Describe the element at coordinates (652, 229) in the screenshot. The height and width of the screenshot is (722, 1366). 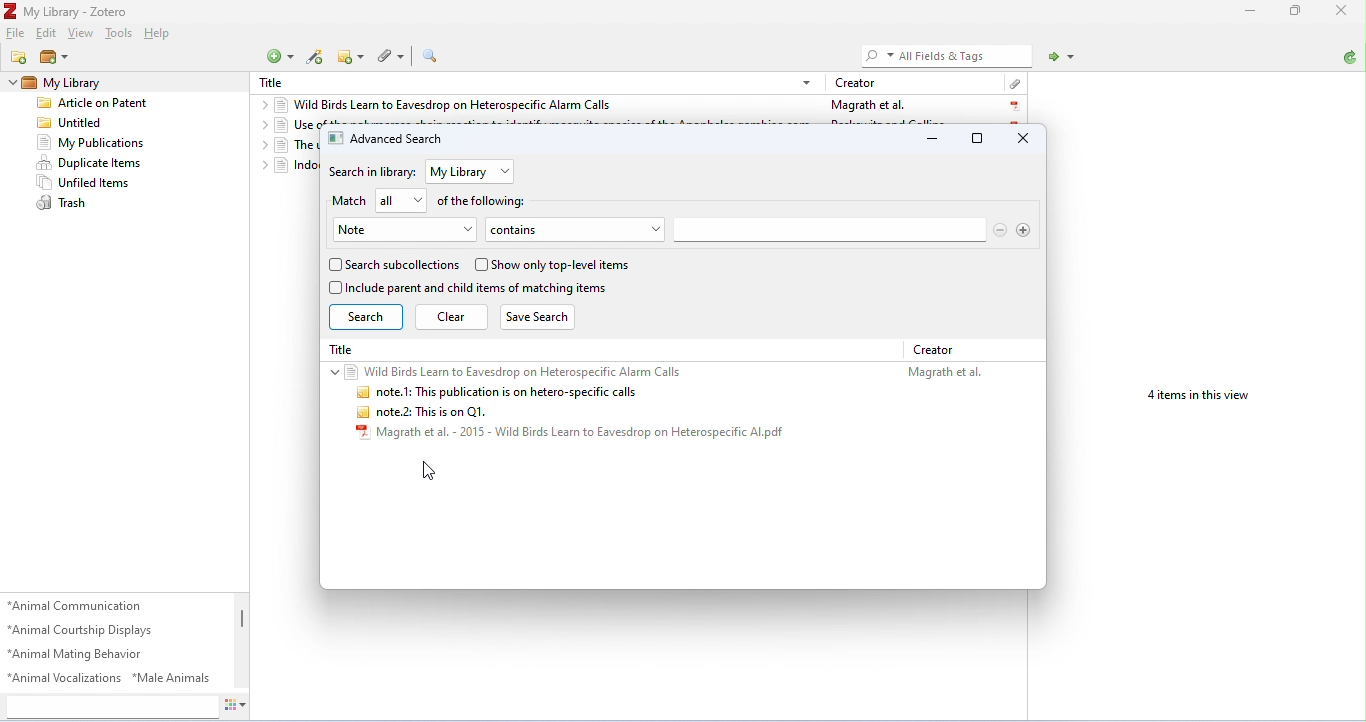
I see `drop-down` at that location.